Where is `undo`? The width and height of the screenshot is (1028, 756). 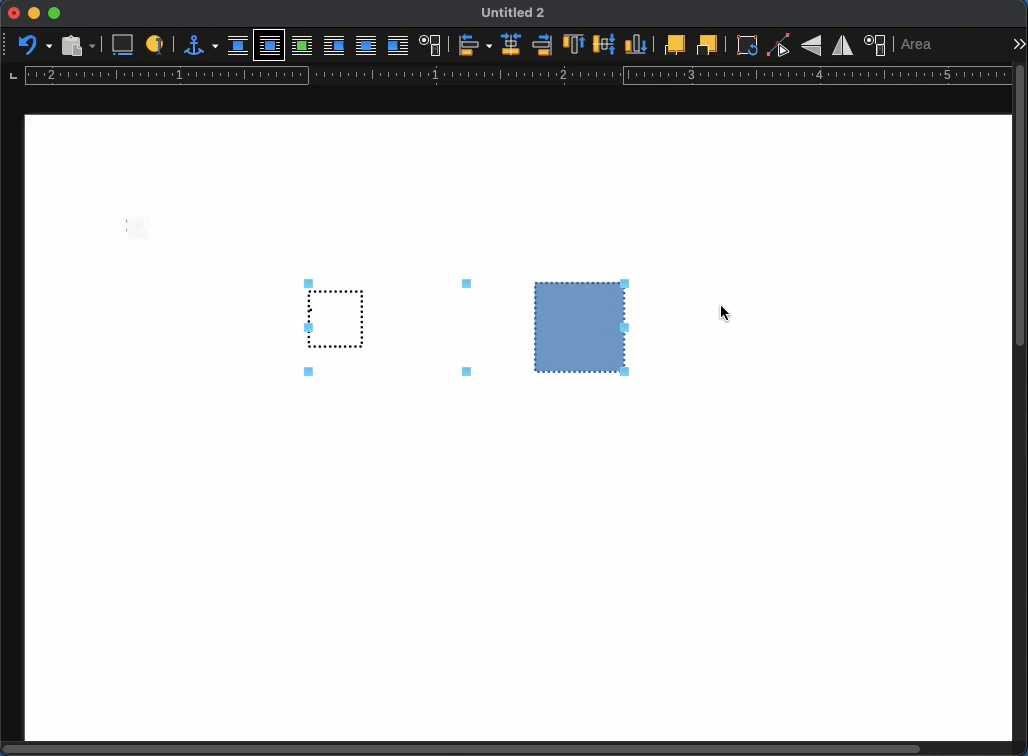
undo is located at coordinates (35, 45).